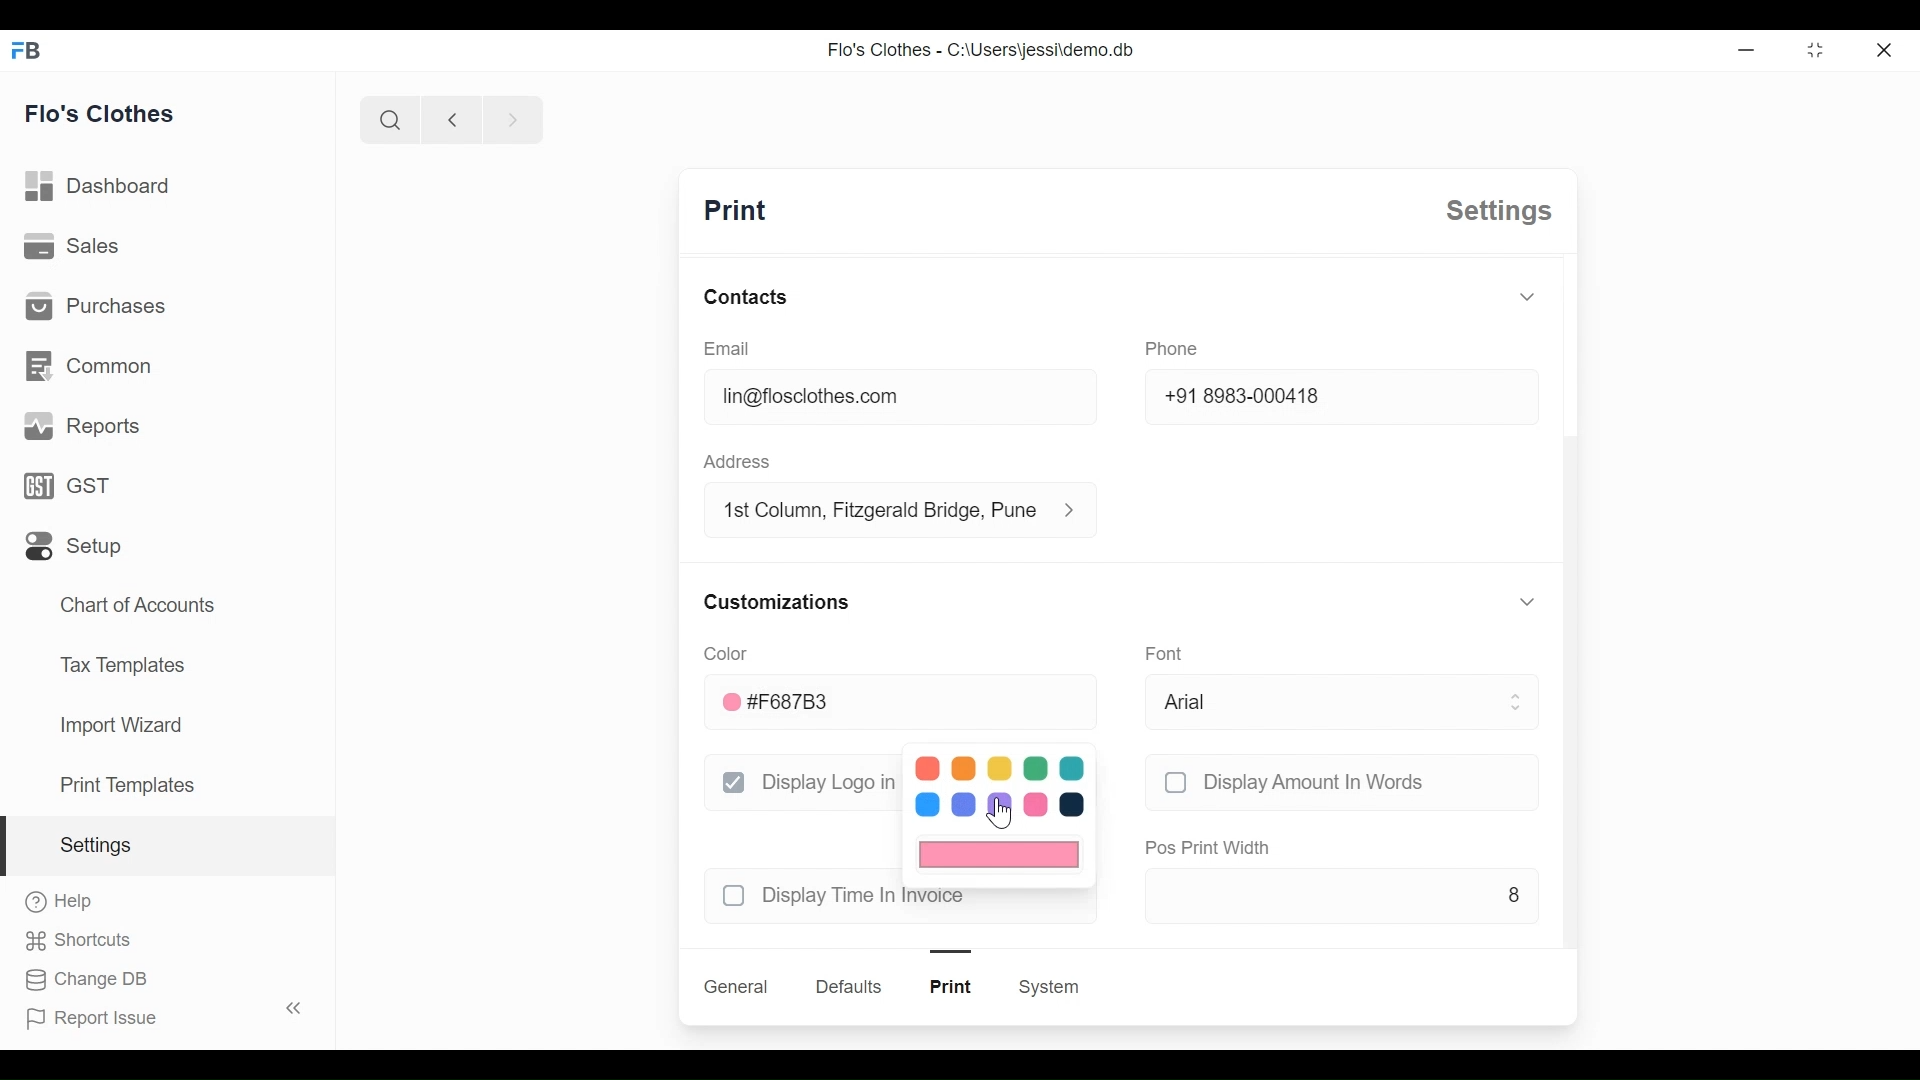 Image resolution: width=1920 pixels, height=1080 pixels. I want to click on checkbox, so click(1175, 782).